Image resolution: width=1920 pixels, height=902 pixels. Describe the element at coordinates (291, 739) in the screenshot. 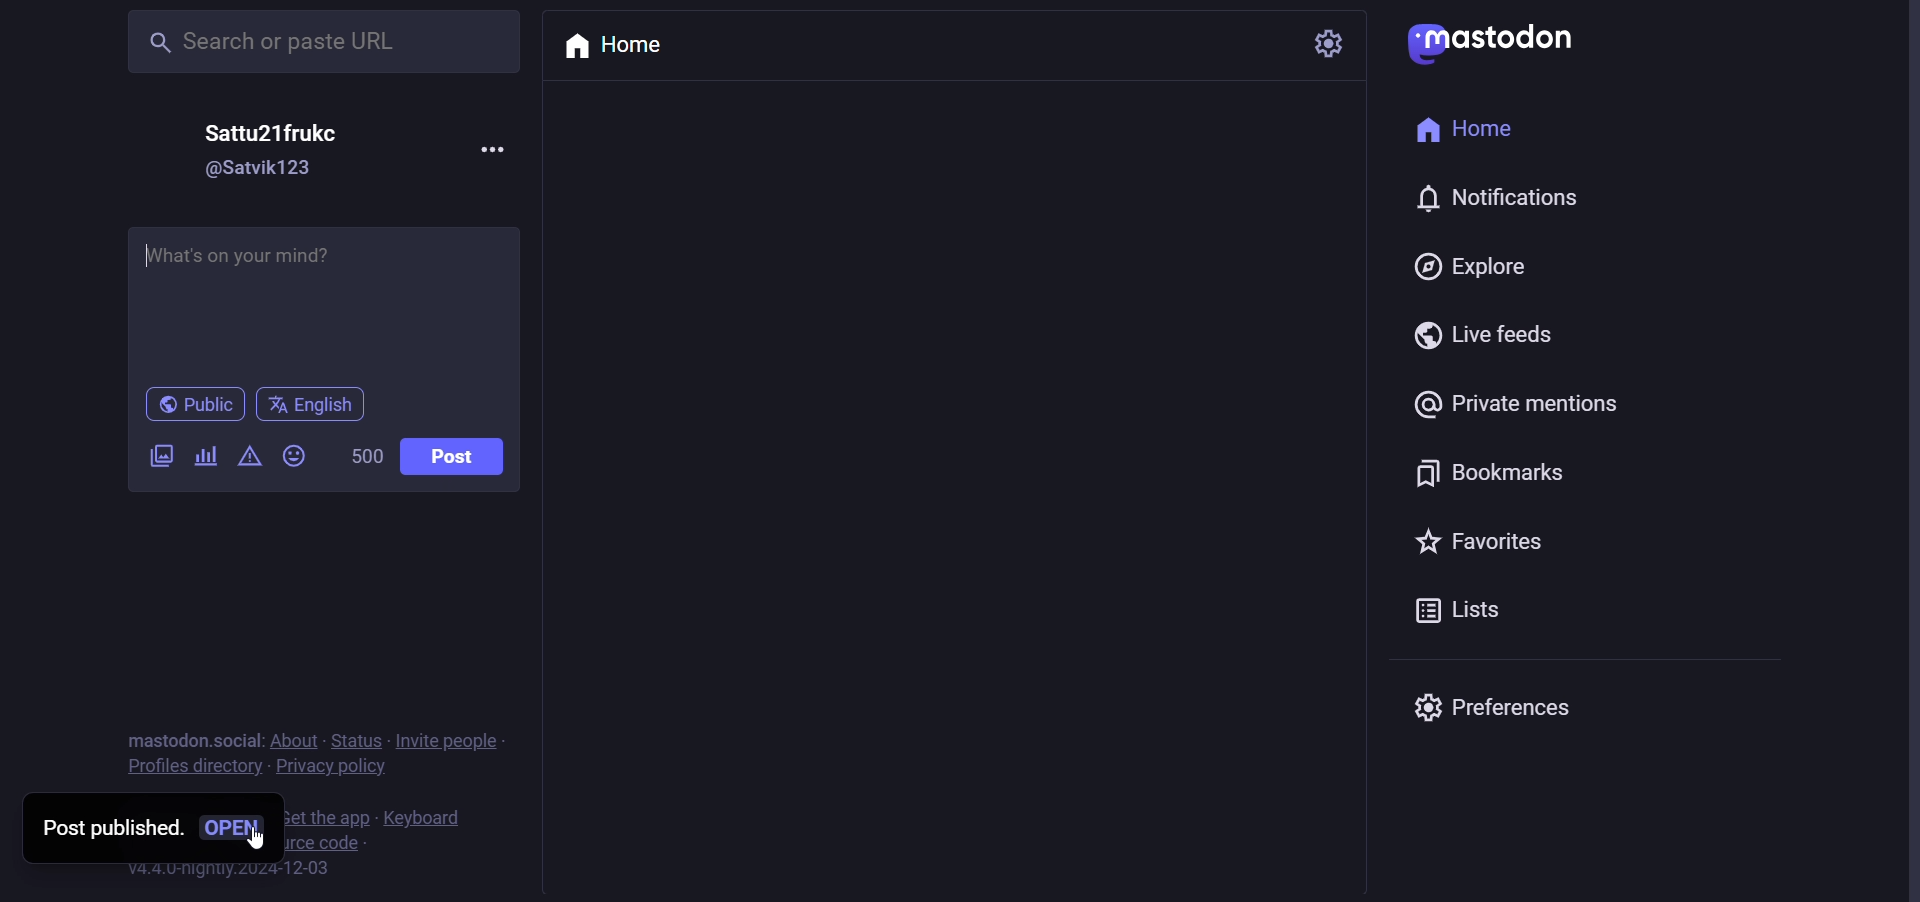

I see `about` at that location.